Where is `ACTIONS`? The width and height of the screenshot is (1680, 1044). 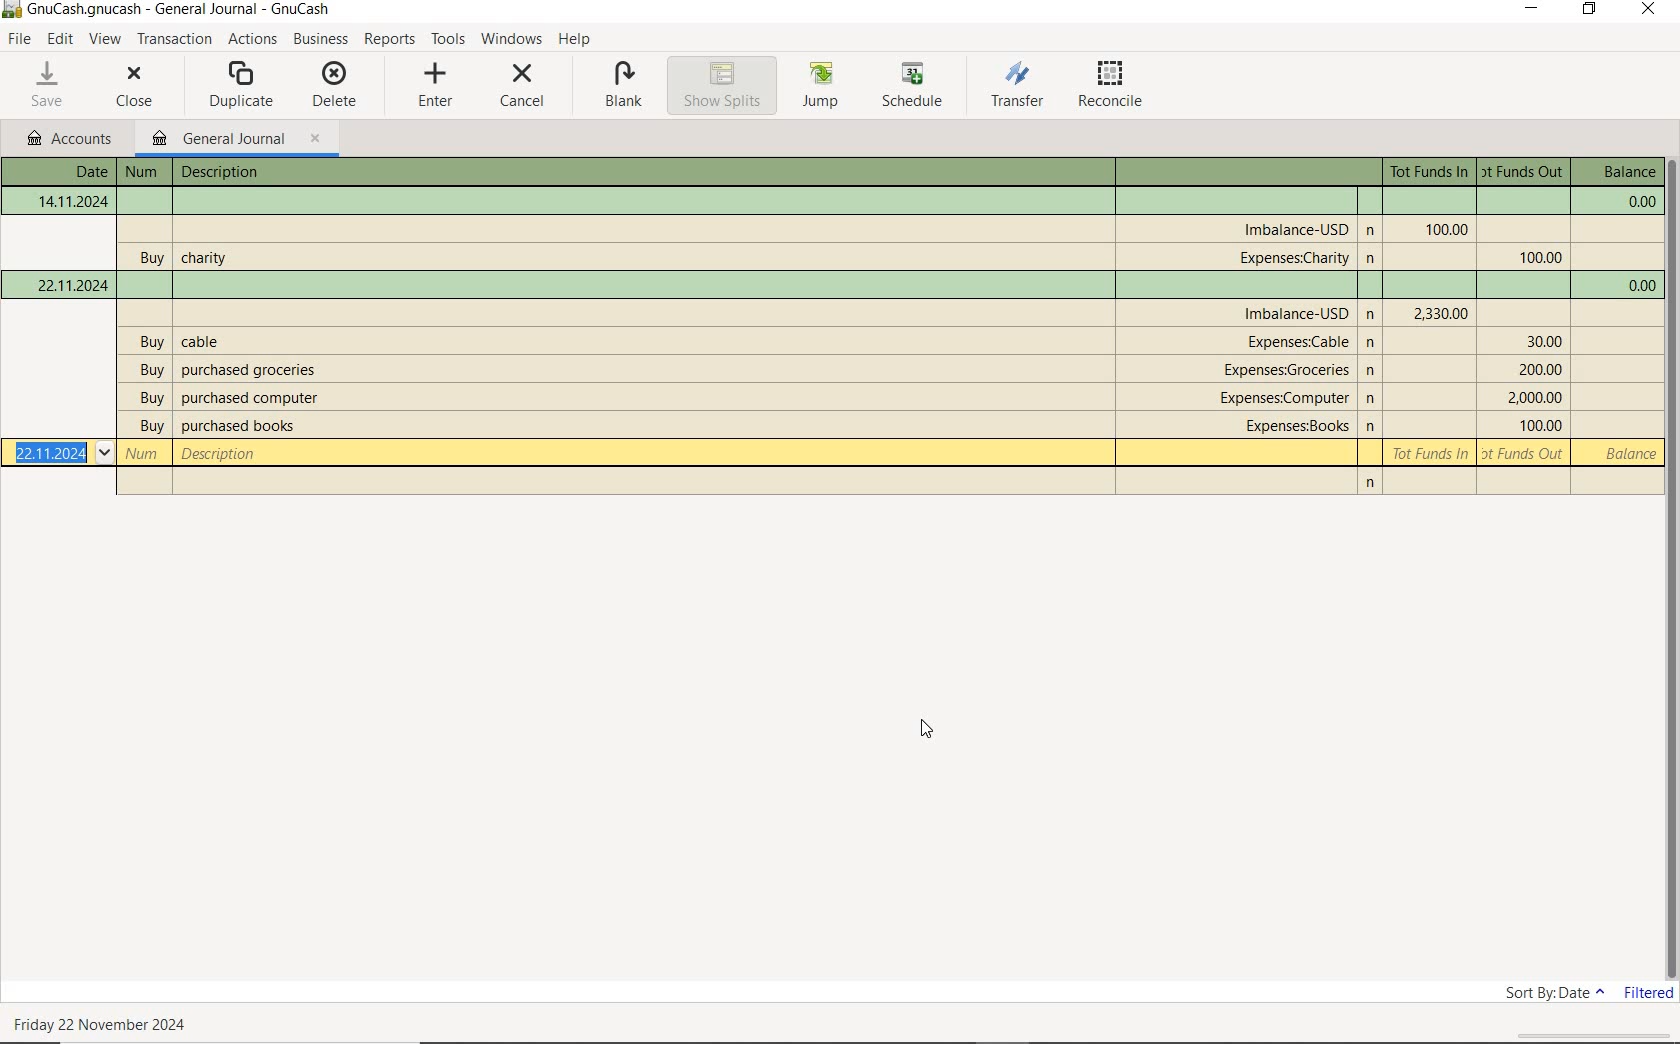 ACTIONS is located at coordinates (253, 41).